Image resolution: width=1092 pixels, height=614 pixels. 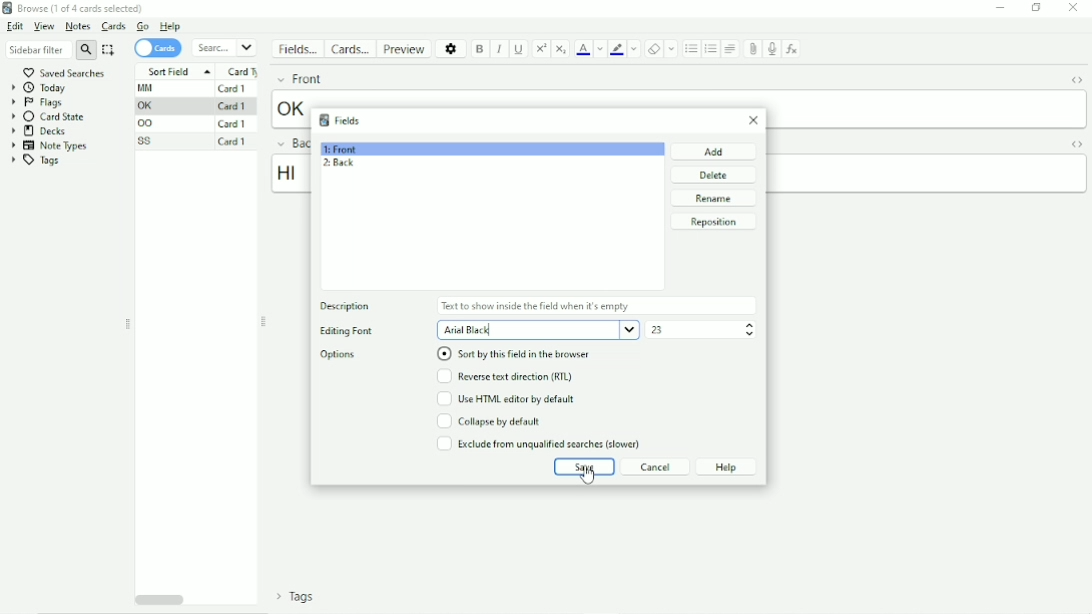 What do you see at coordinates (1074, 8) in the screenshot?
I see `Close` at bounding box center [1074, 8].